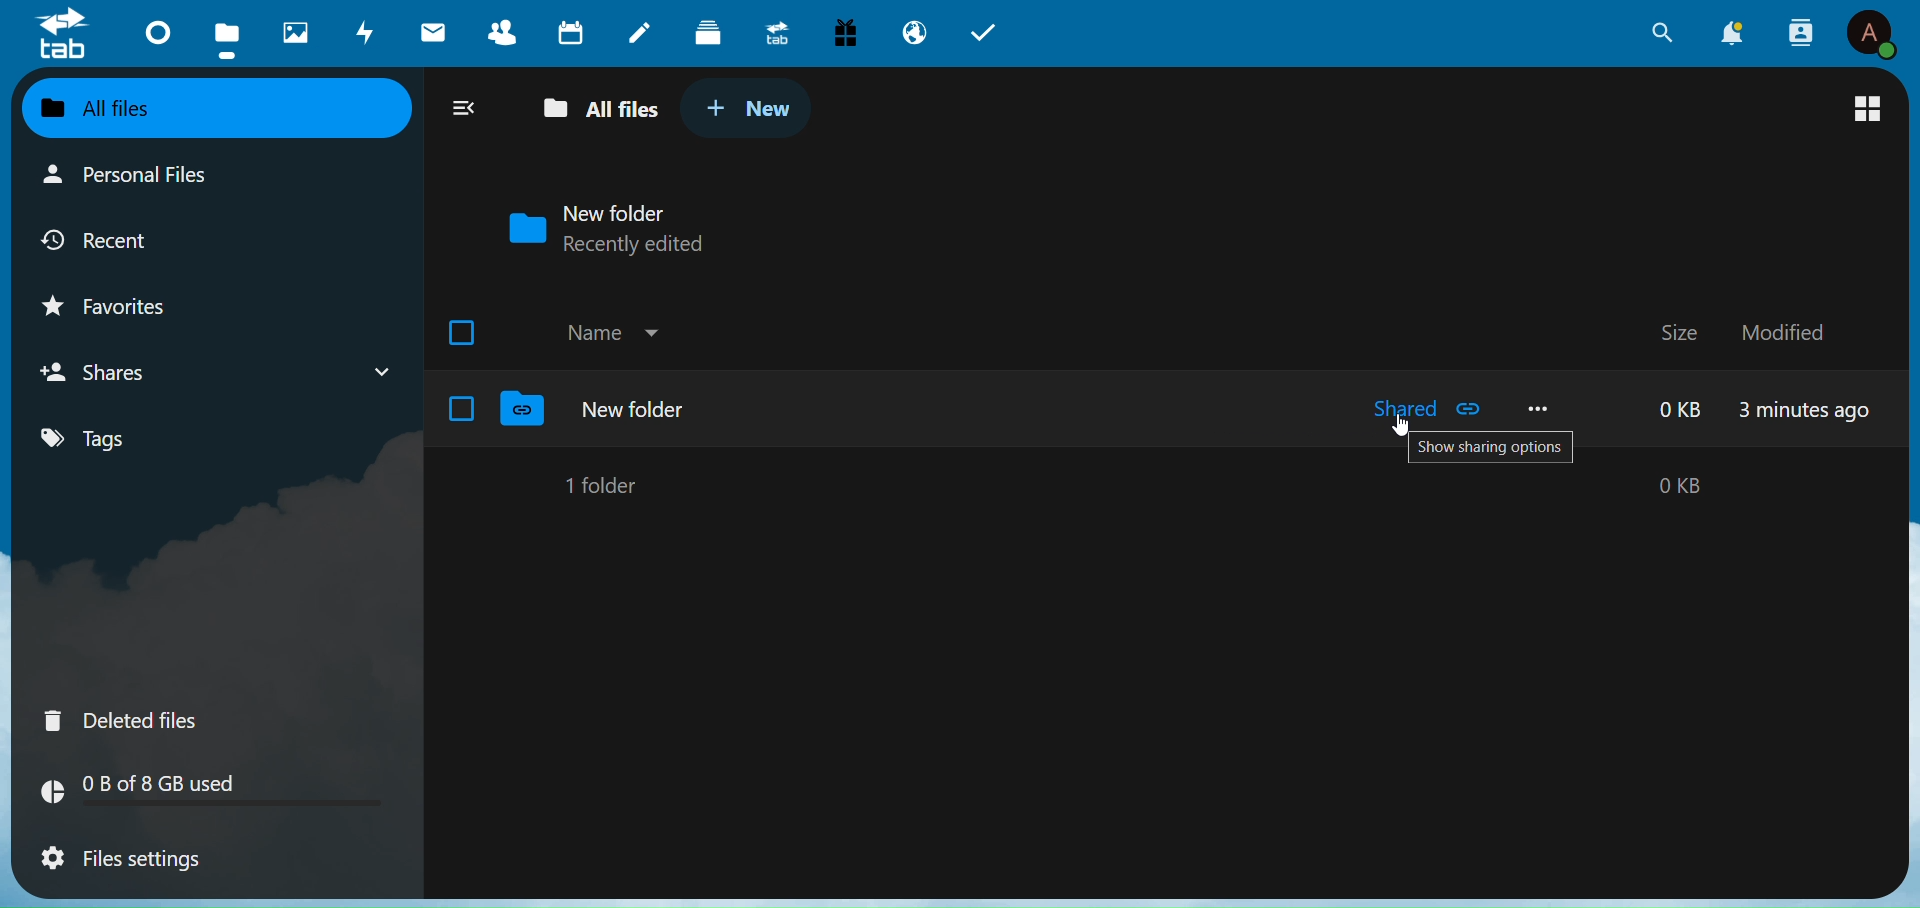 The height and width of the screenshot is (908, 1920). What do you see at coordinates (134, 717) in the screenshot?
I see `Deleted FIles` at bounding box center [134, 717].